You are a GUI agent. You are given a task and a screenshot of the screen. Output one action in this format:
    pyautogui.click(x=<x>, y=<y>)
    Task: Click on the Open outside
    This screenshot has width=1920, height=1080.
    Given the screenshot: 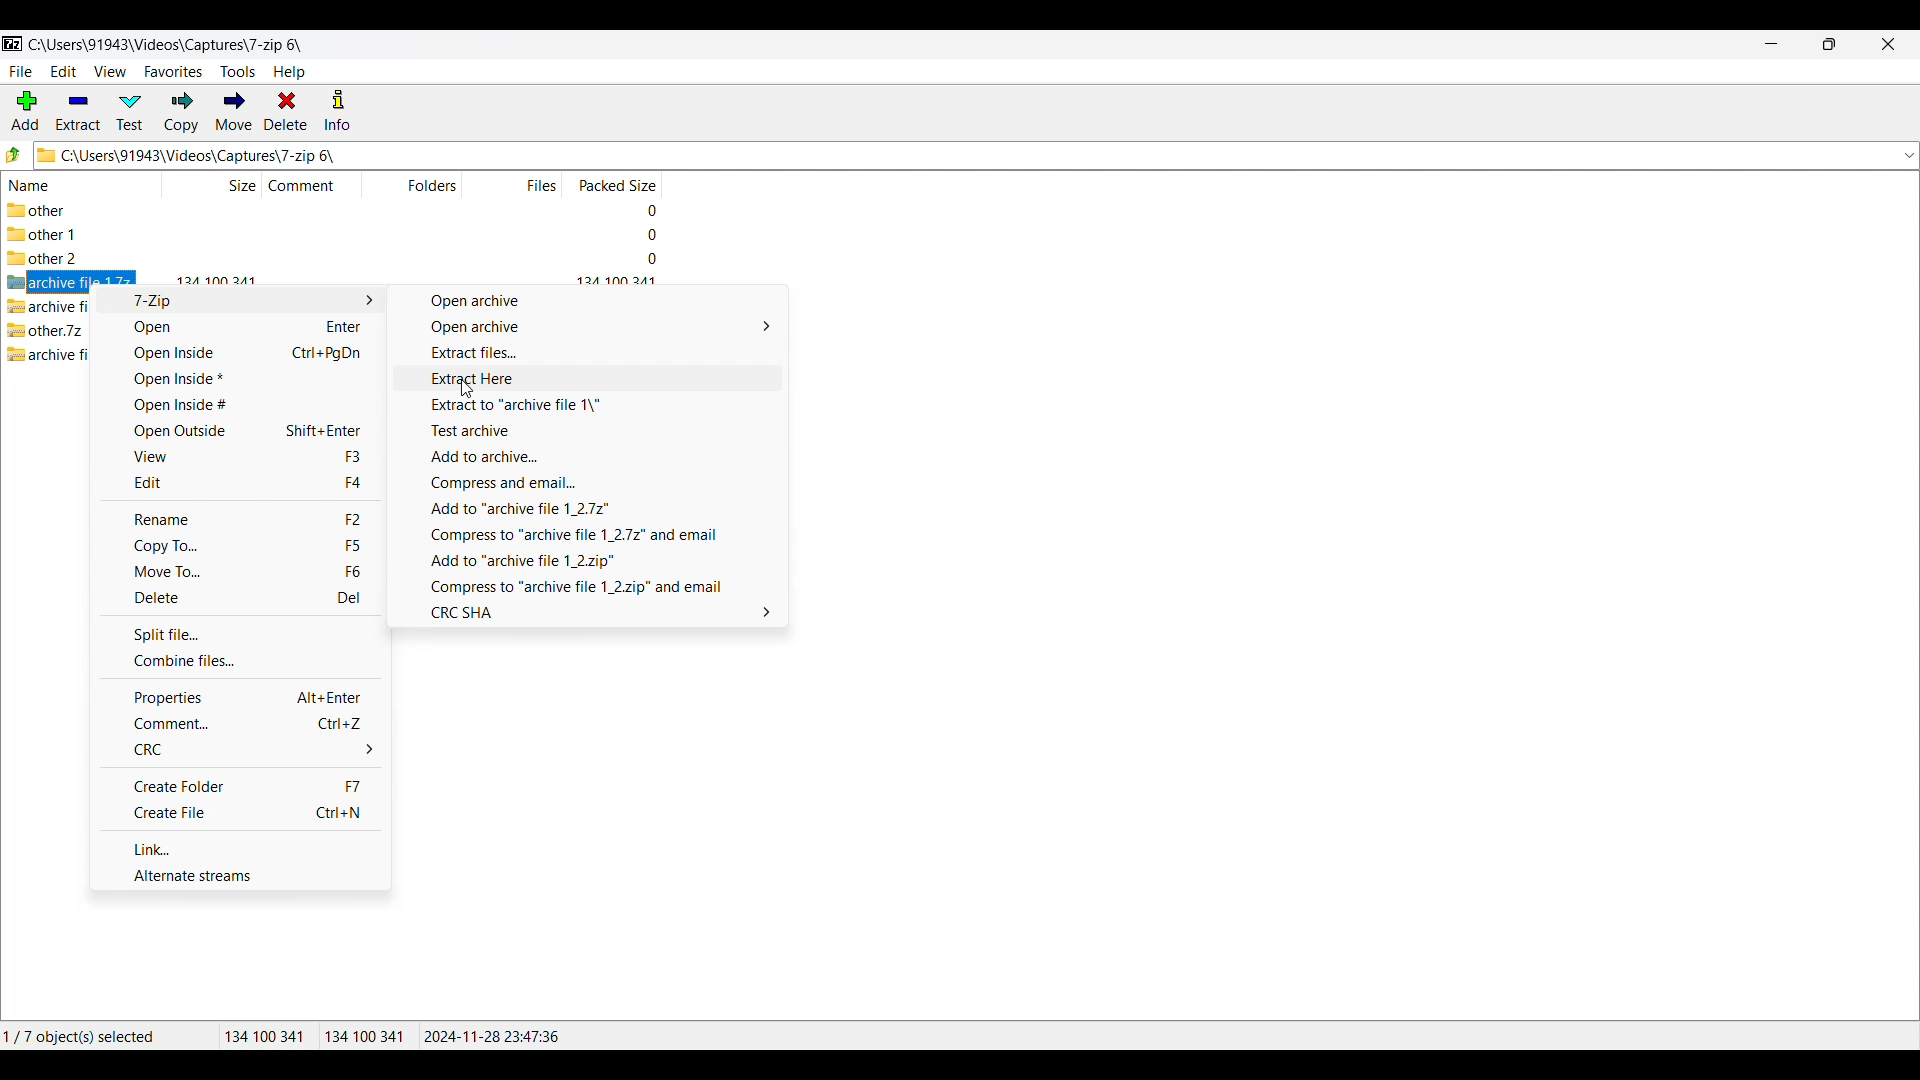 What is the action you would take?
    pyautogui.click(x=238, y=431)
    